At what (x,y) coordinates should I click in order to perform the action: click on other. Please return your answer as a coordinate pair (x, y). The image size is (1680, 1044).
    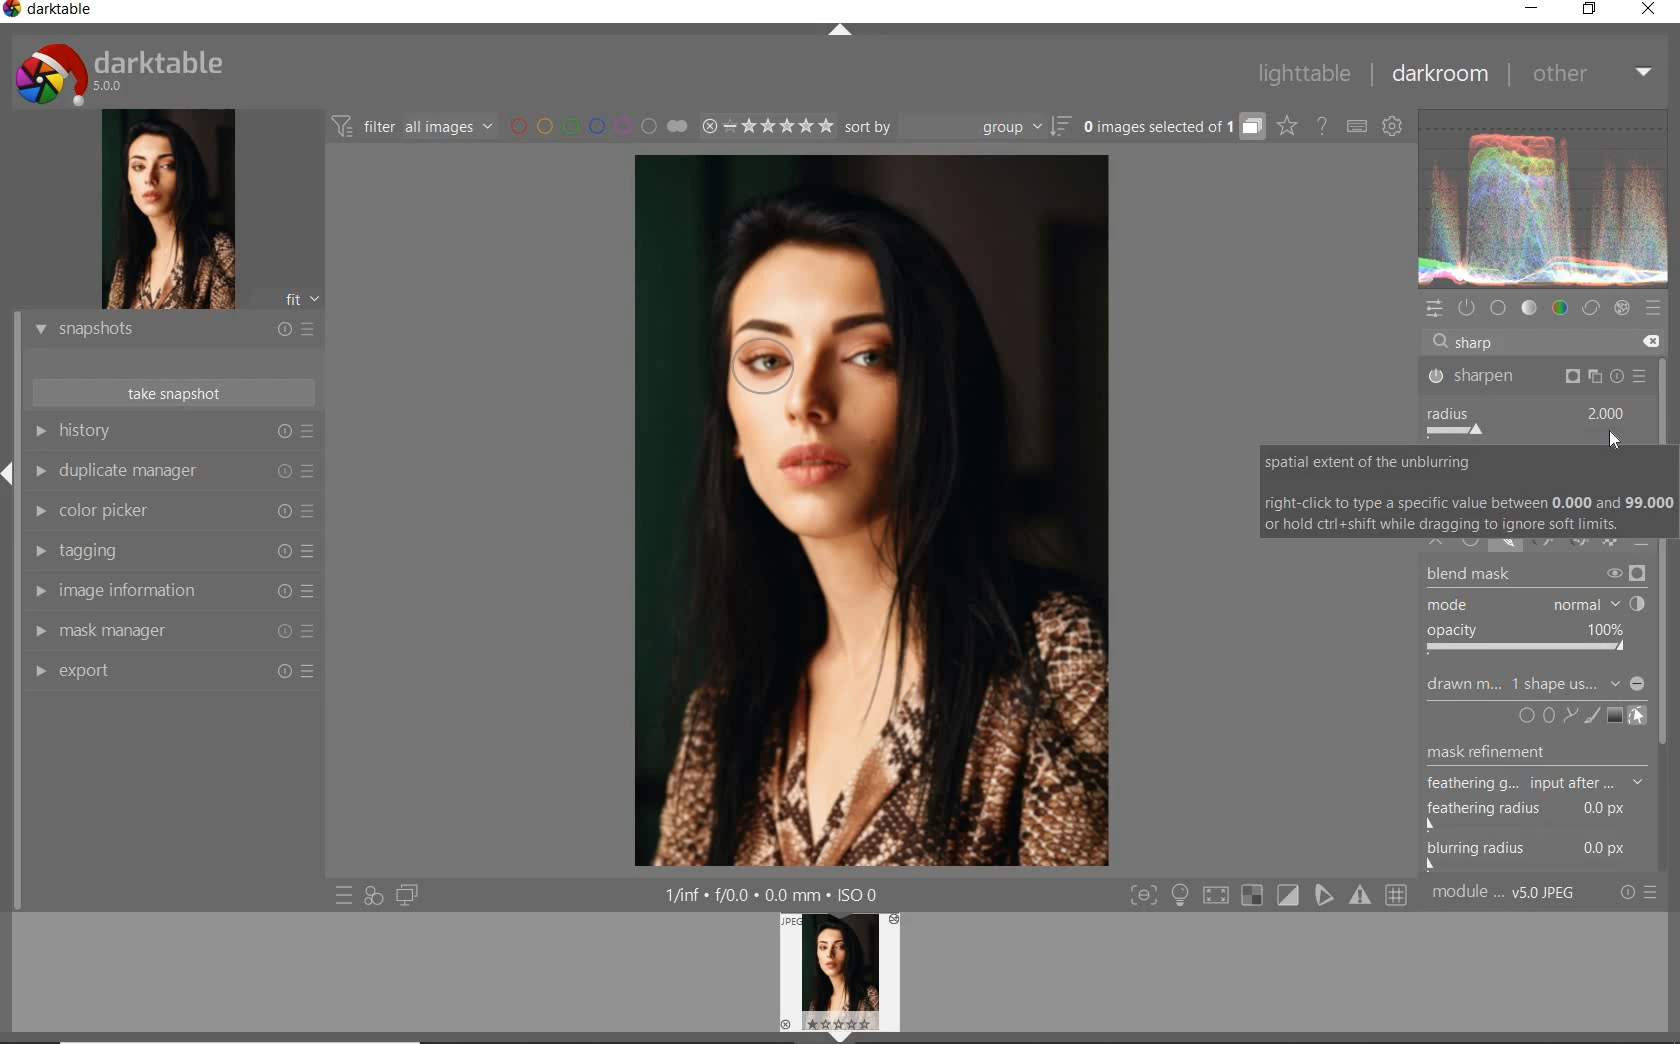
    Looking at the image, I should click on (1588, 74).